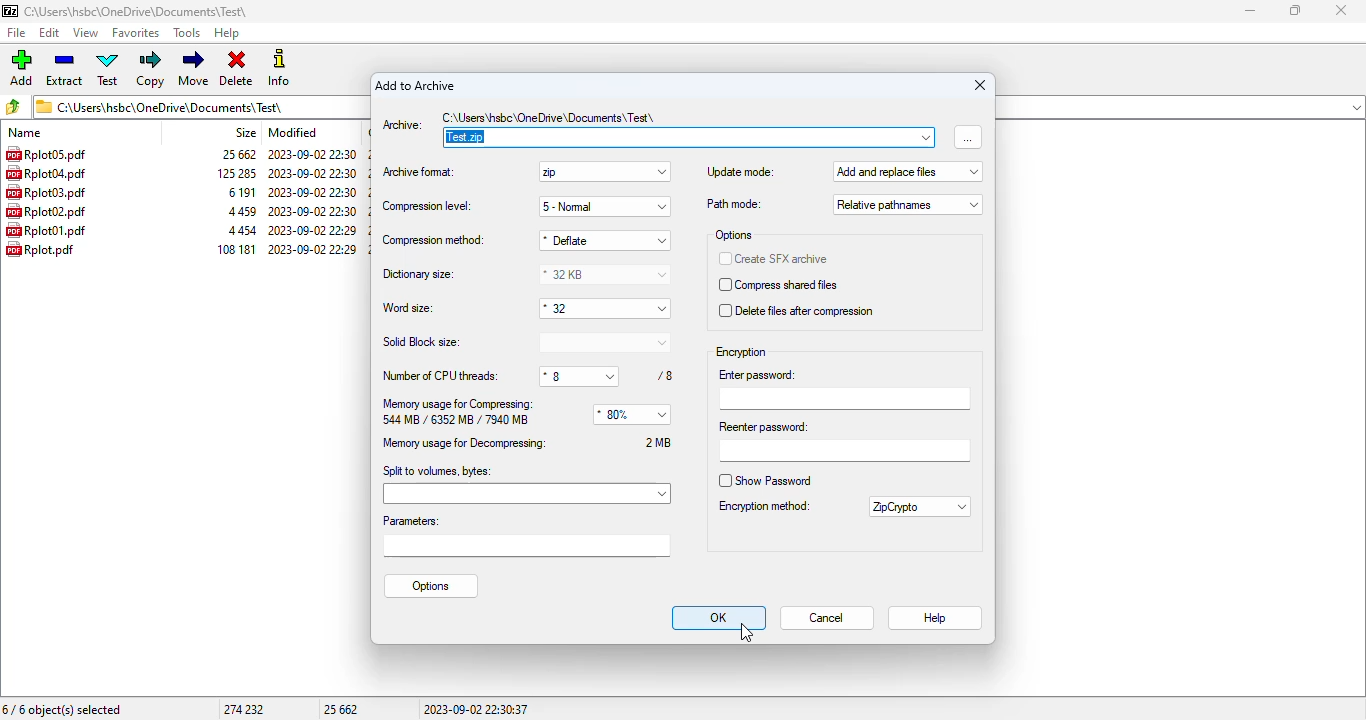 This screenshot has width=1366, height=720. I want to click on view, so click(86, 32).